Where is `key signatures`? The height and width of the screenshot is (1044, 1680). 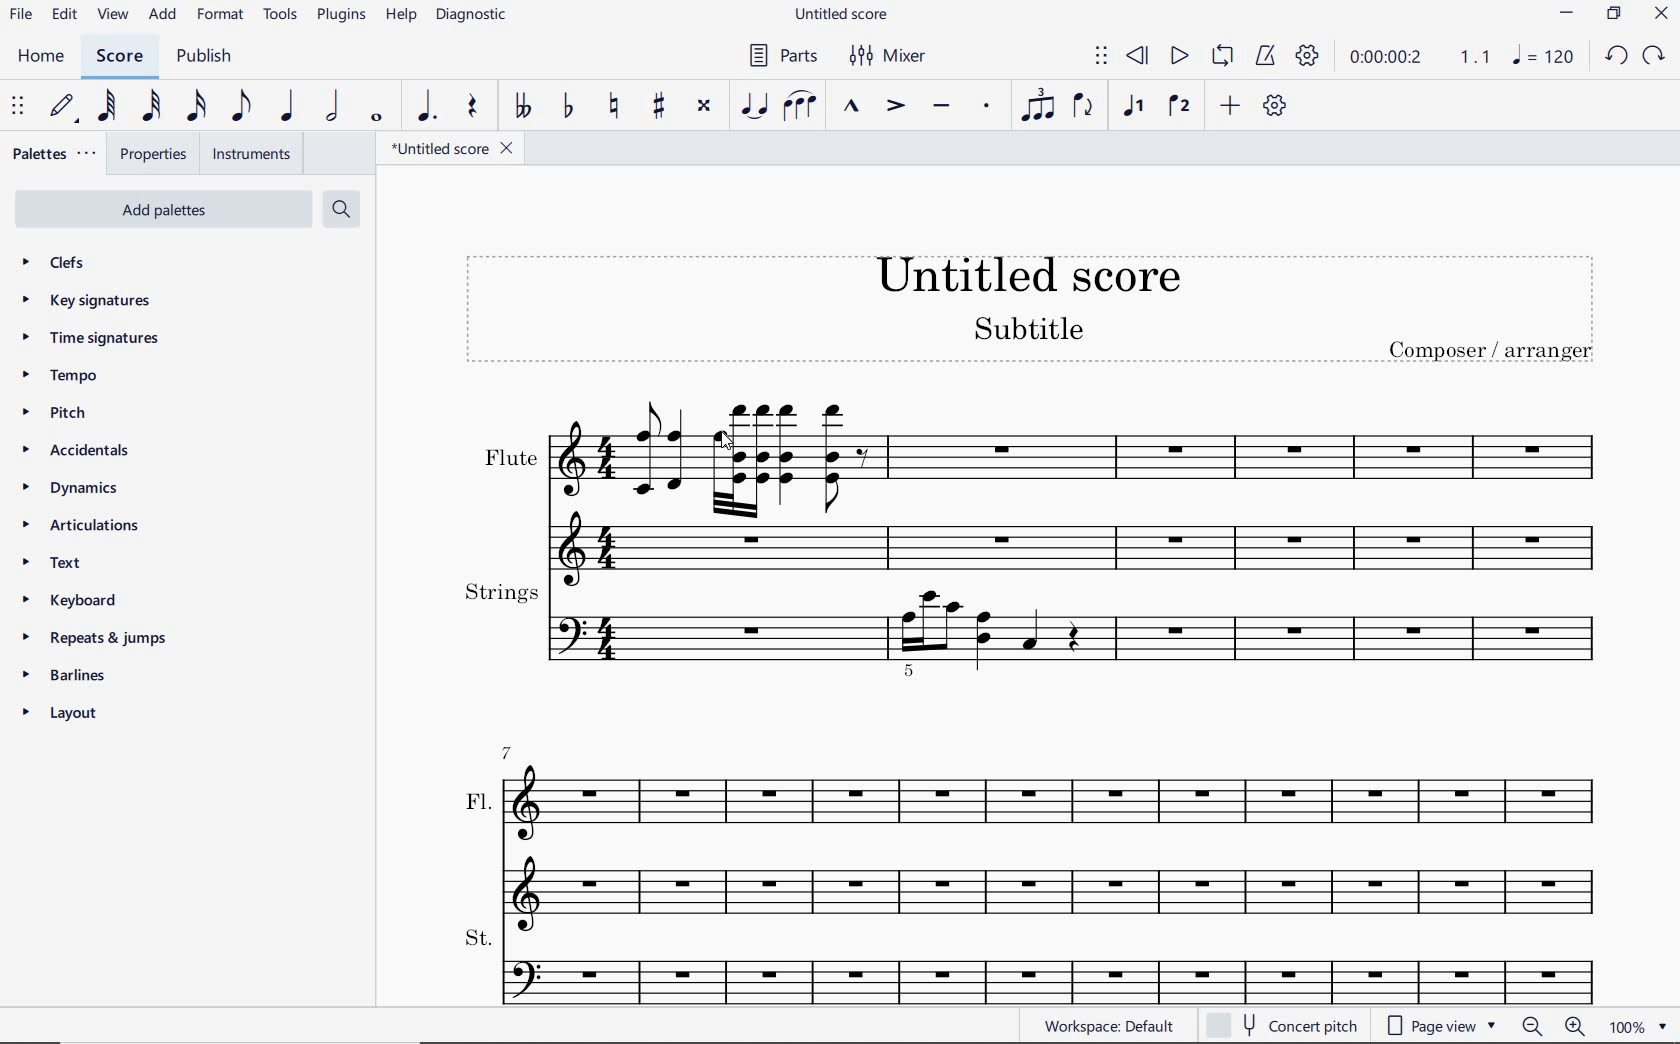
key signatures is located at coordinates (99, 301).